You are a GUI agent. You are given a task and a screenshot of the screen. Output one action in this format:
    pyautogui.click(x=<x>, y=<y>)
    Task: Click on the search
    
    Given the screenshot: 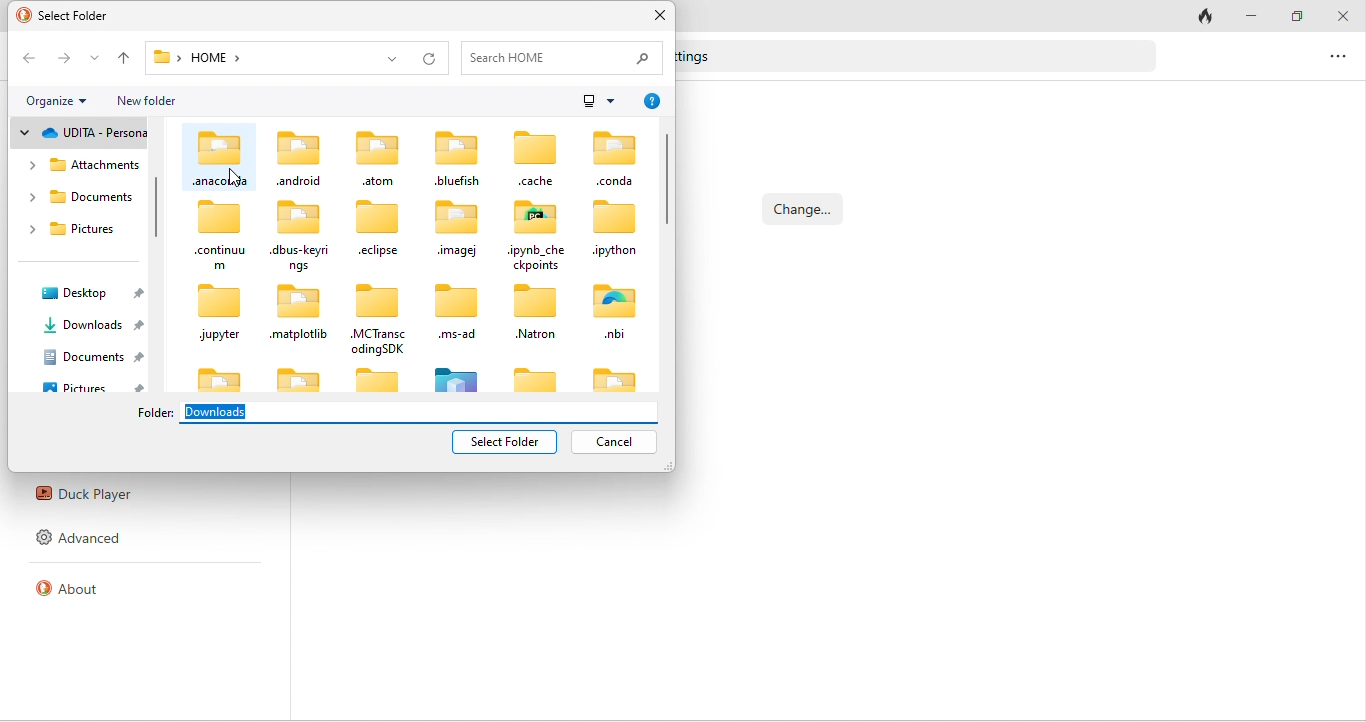 What is the action you would take?
    pyautogui.click(x=567, y=57)
    